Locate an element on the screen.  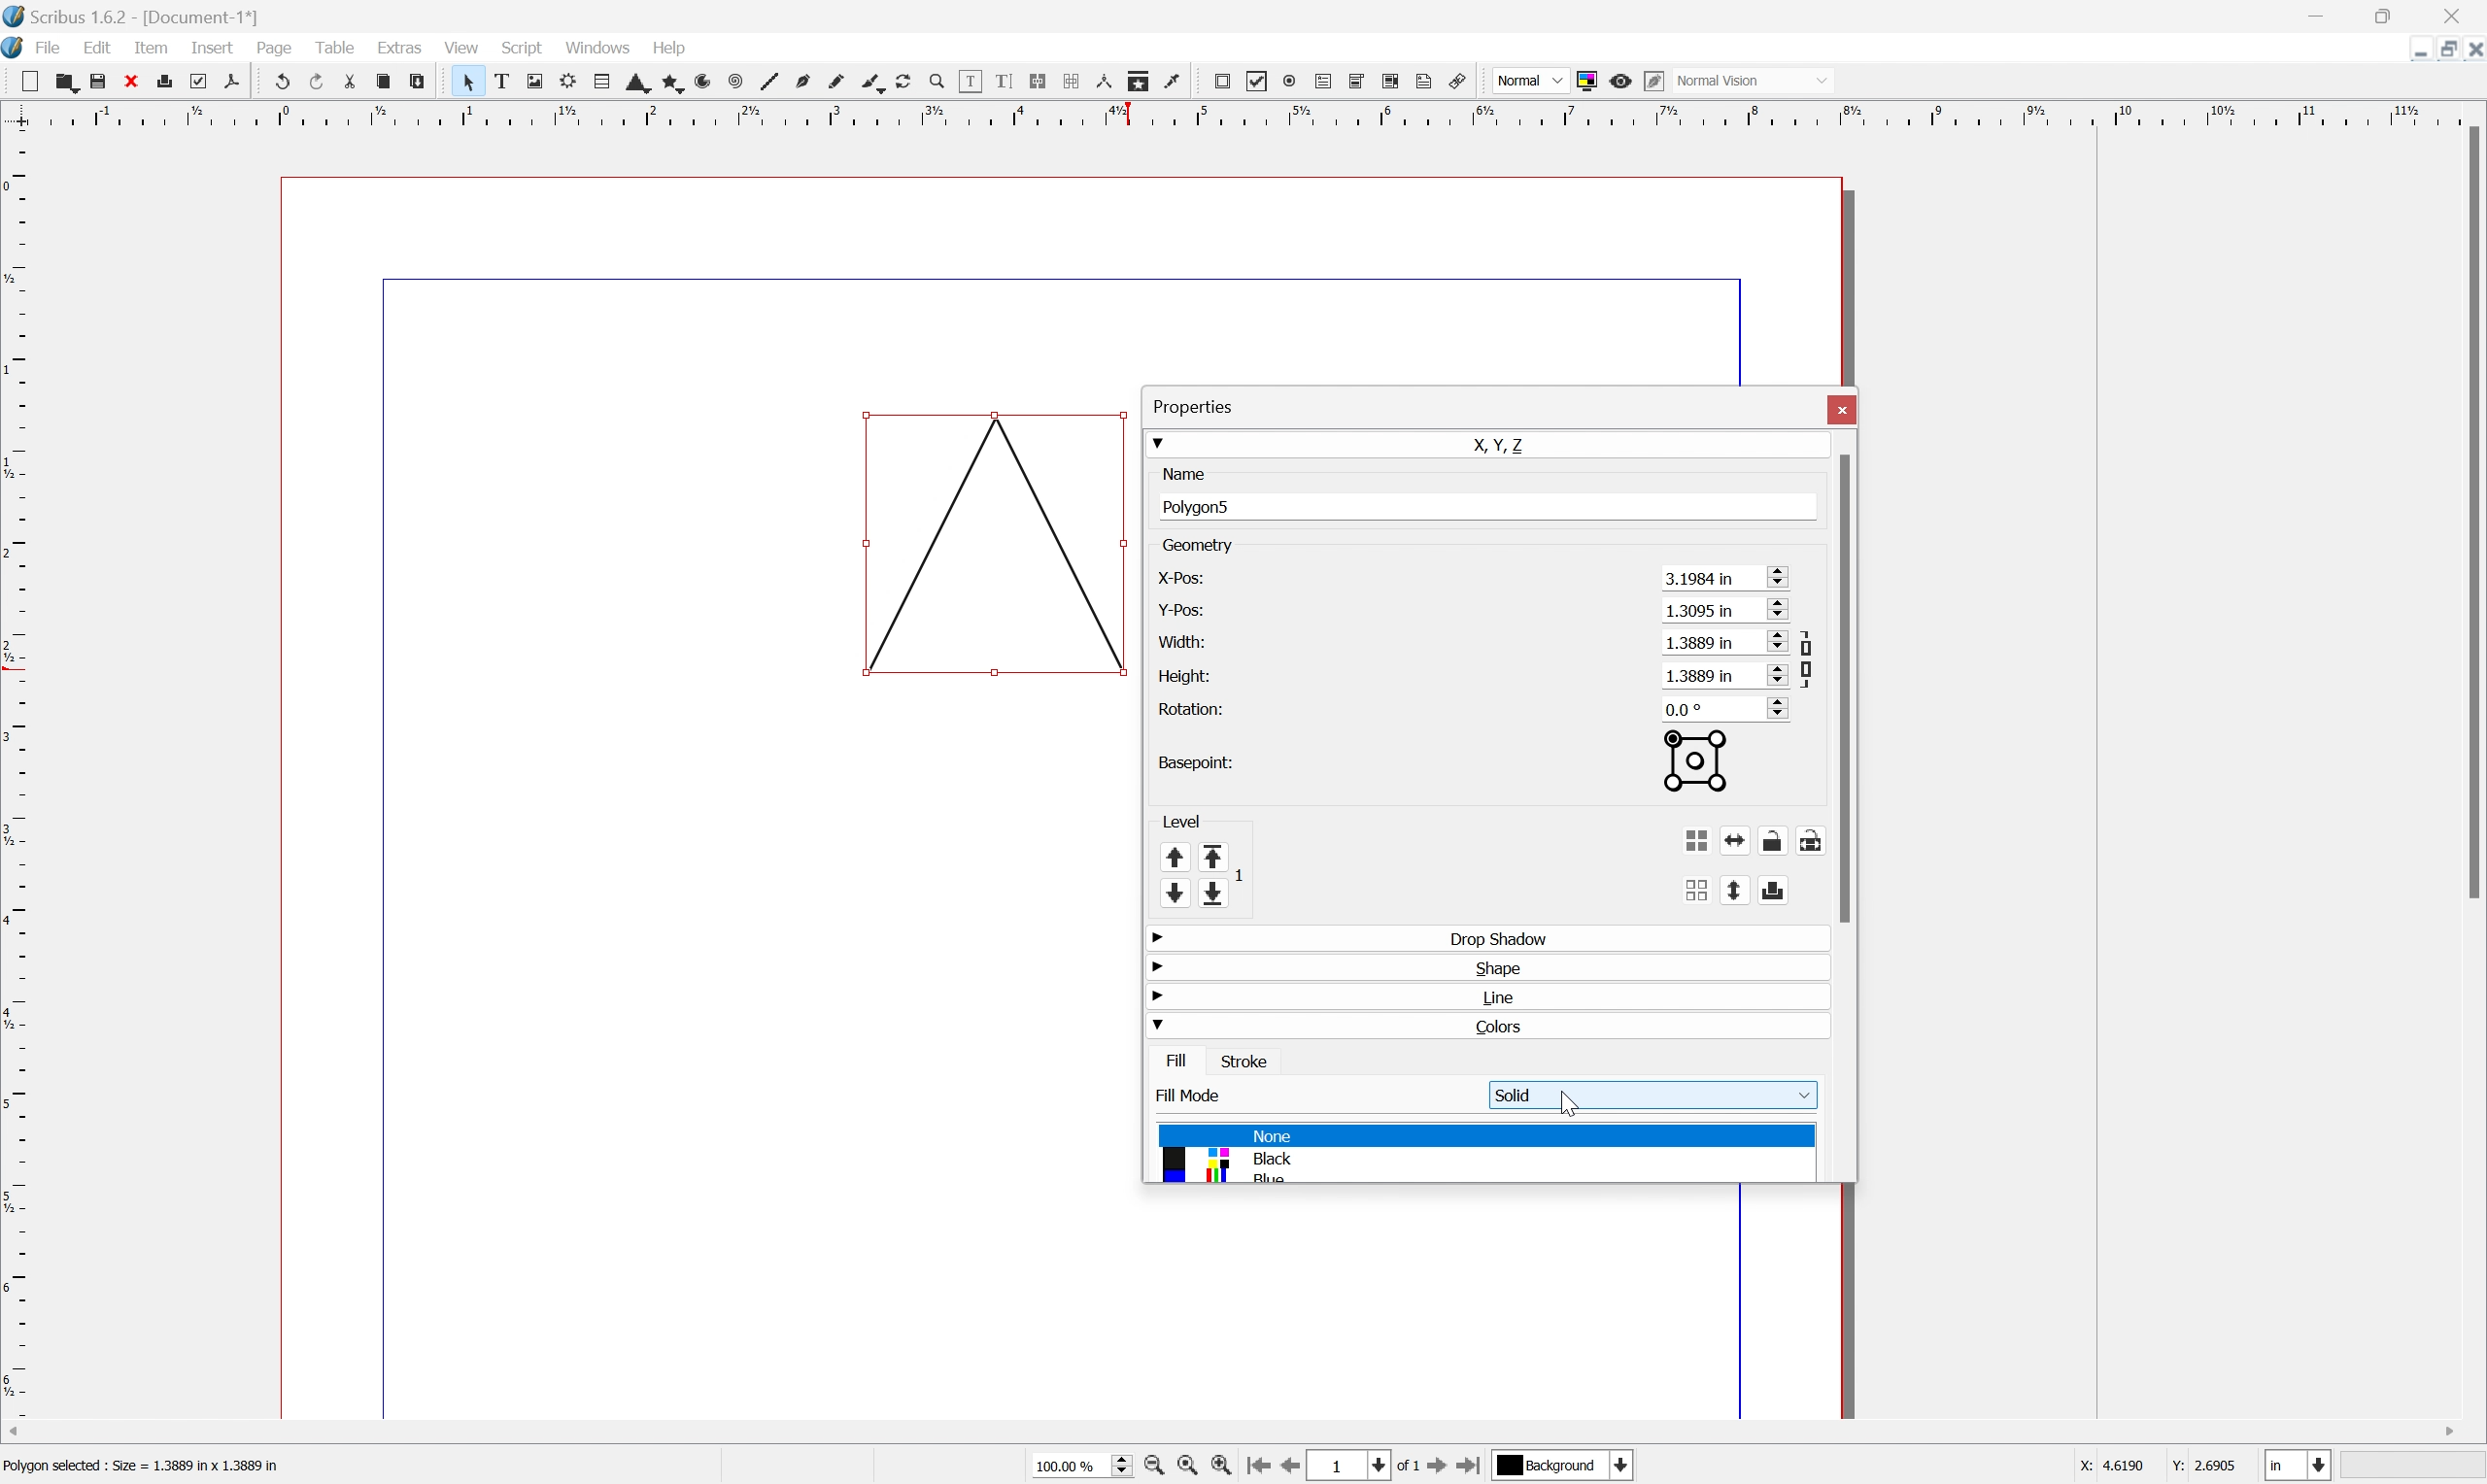
Flip vertically is located at coordinates (1758, 888).